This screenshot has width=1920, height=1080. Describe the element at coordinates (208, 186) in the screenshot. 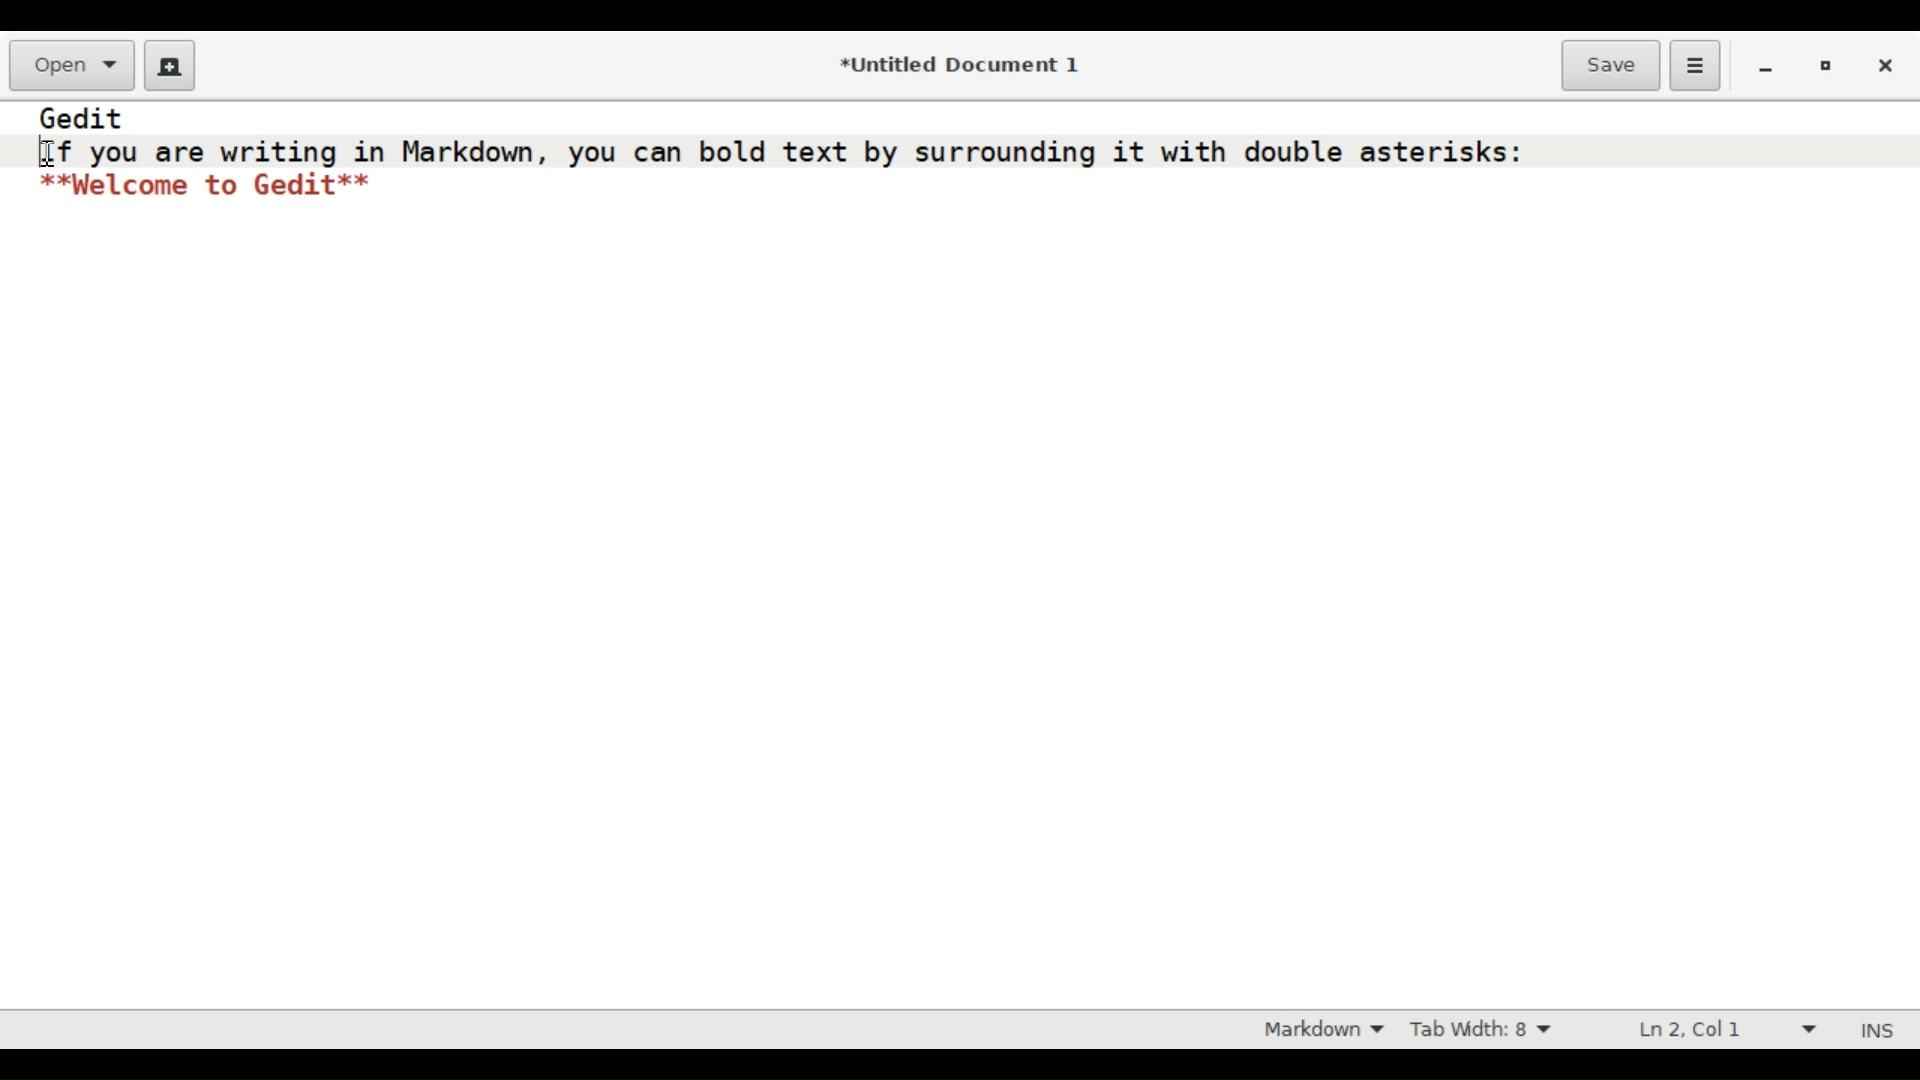

I see `**Welcome to Gedit**` at that location.